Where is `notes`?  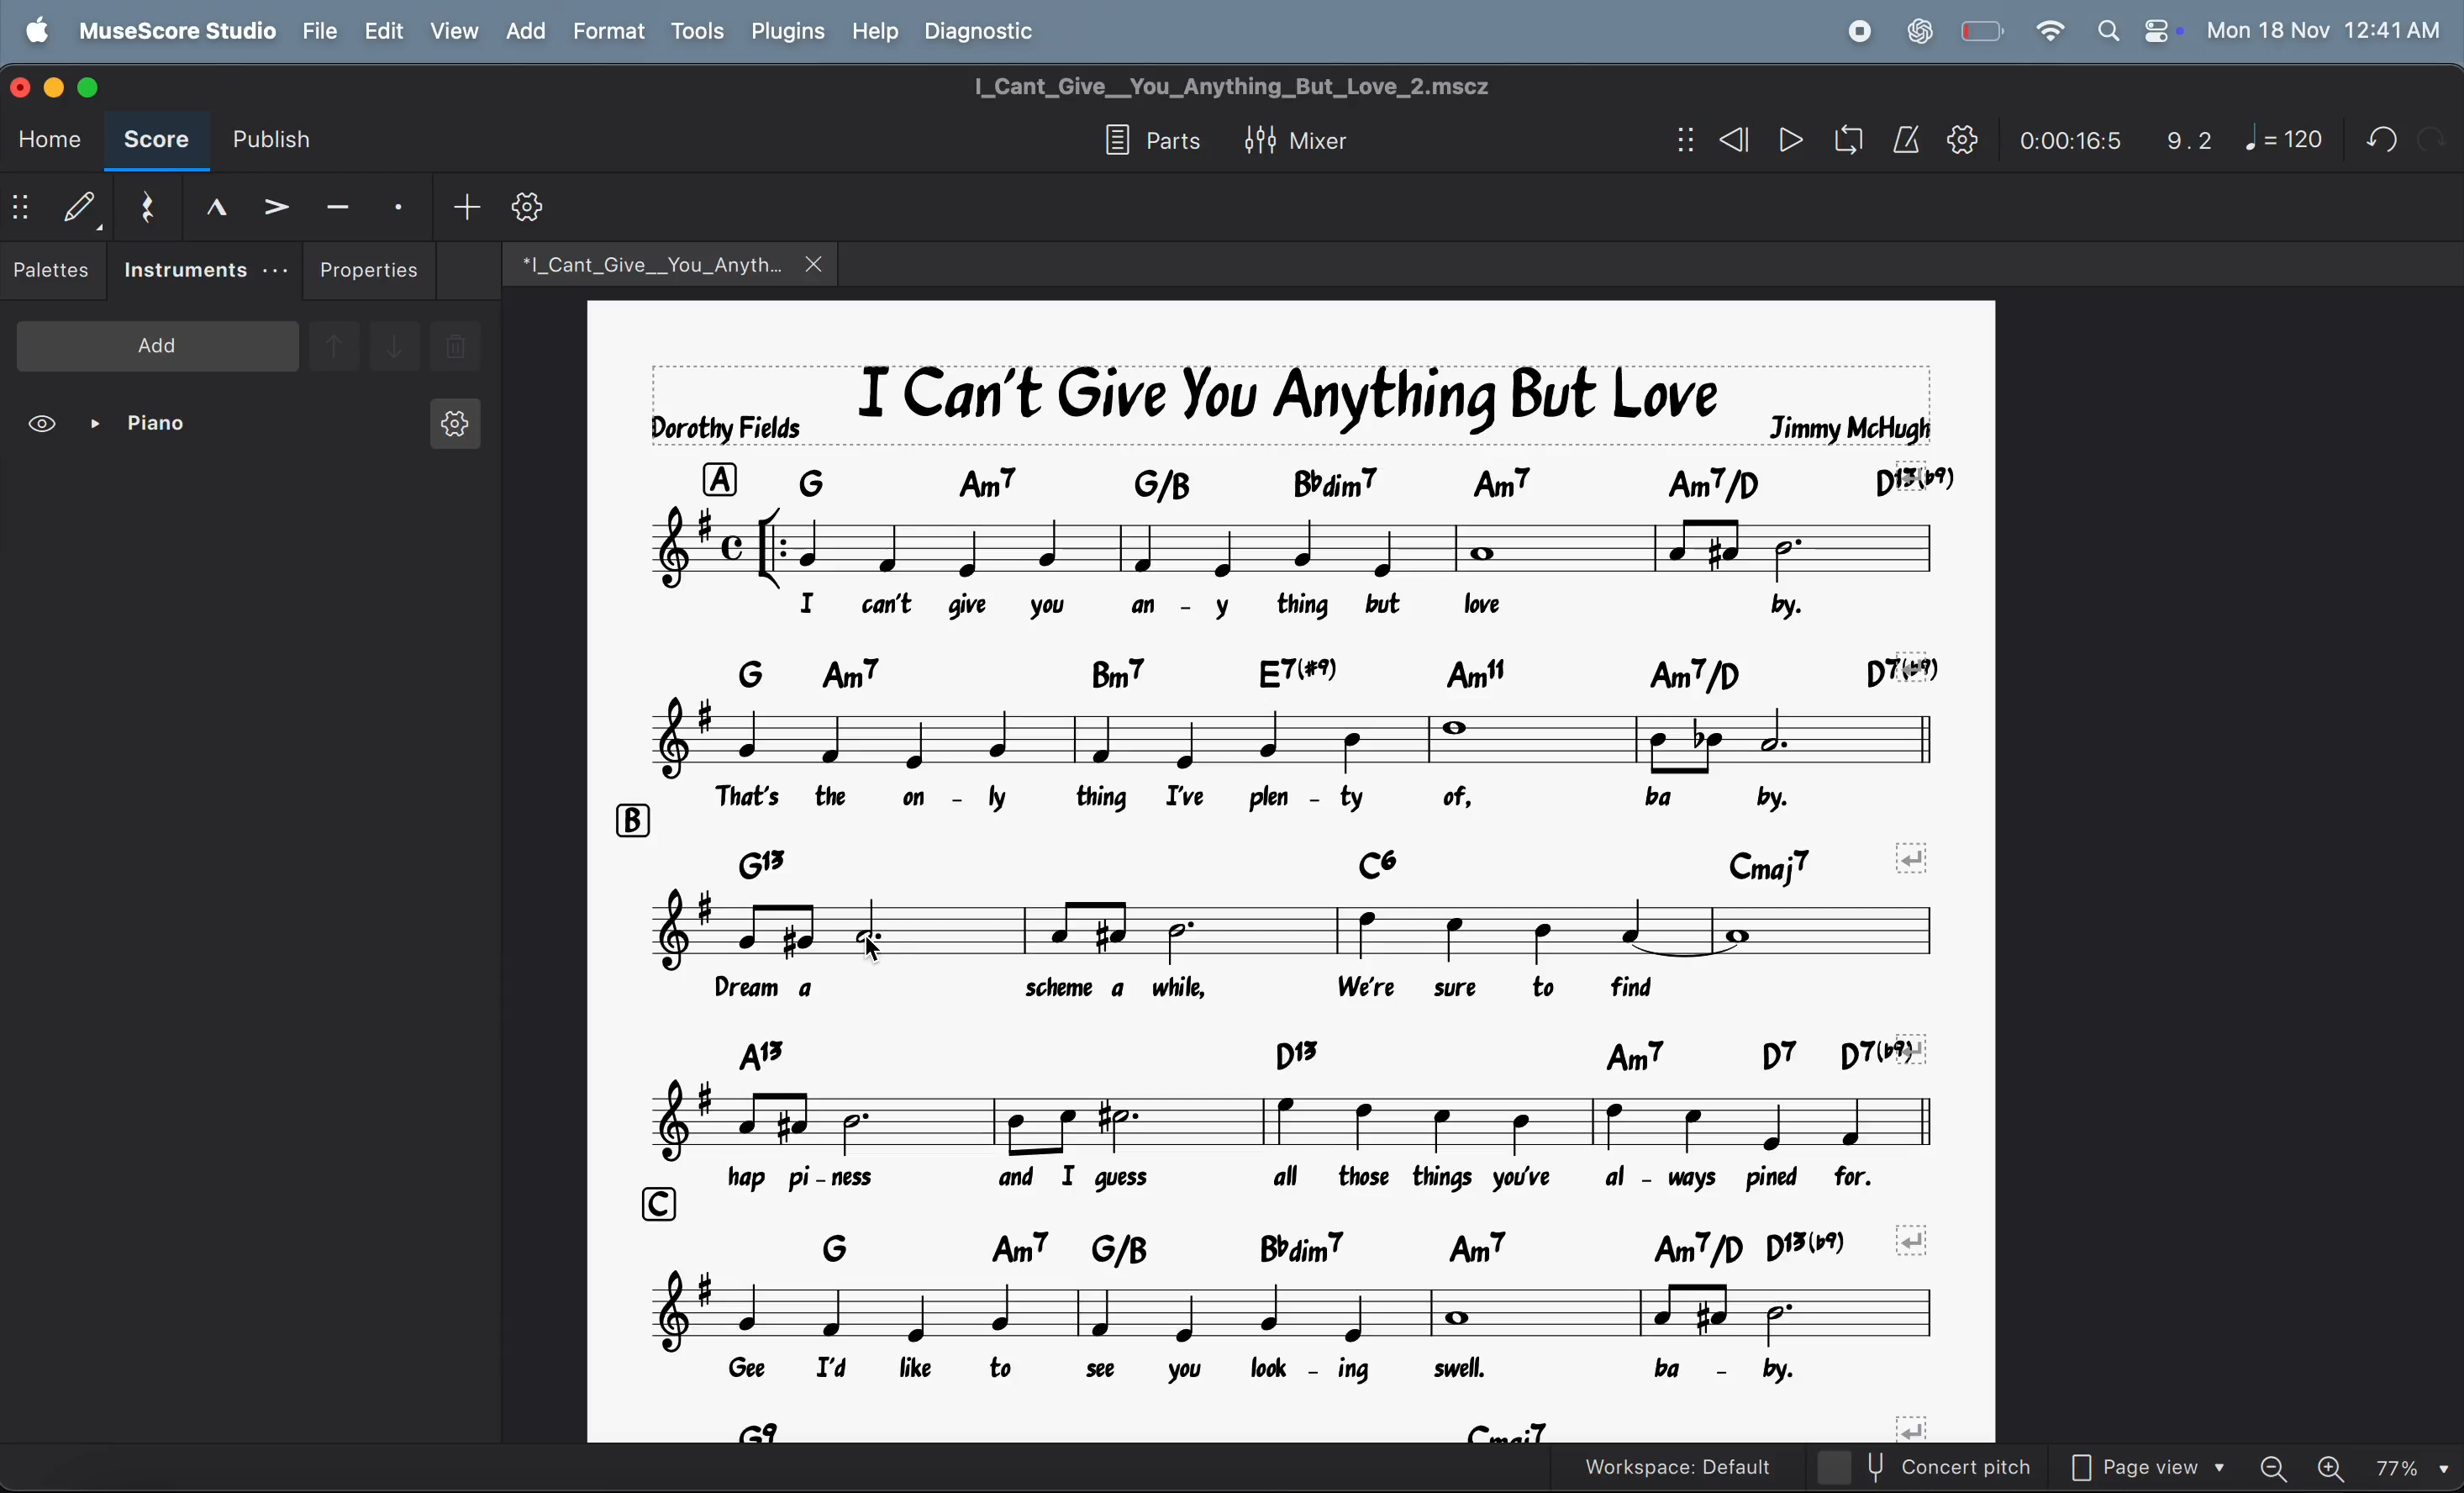
notes is located at coordinates (1290, 930).